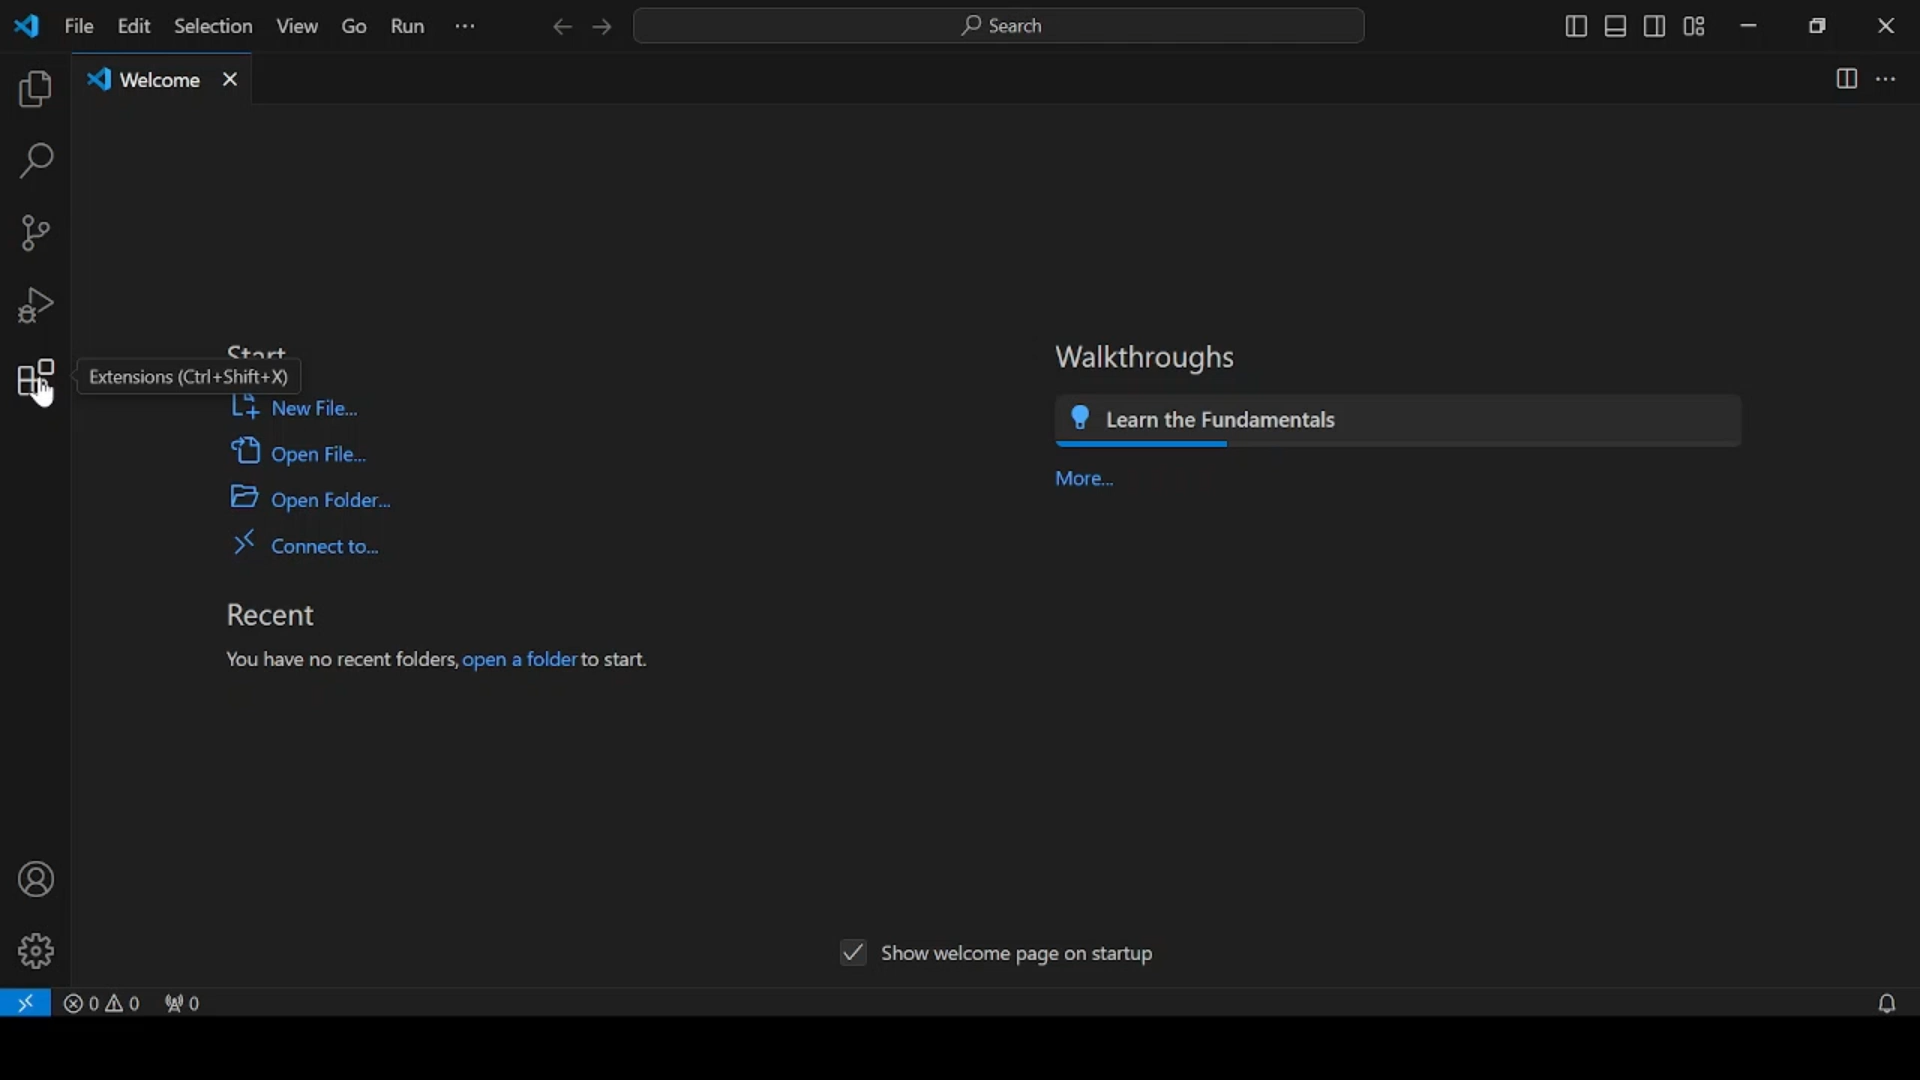 Image resolution: width=1920 pixels, height=1080 pixels. I want to click on extensions(ctrl+shift+X), so click(195, 375).